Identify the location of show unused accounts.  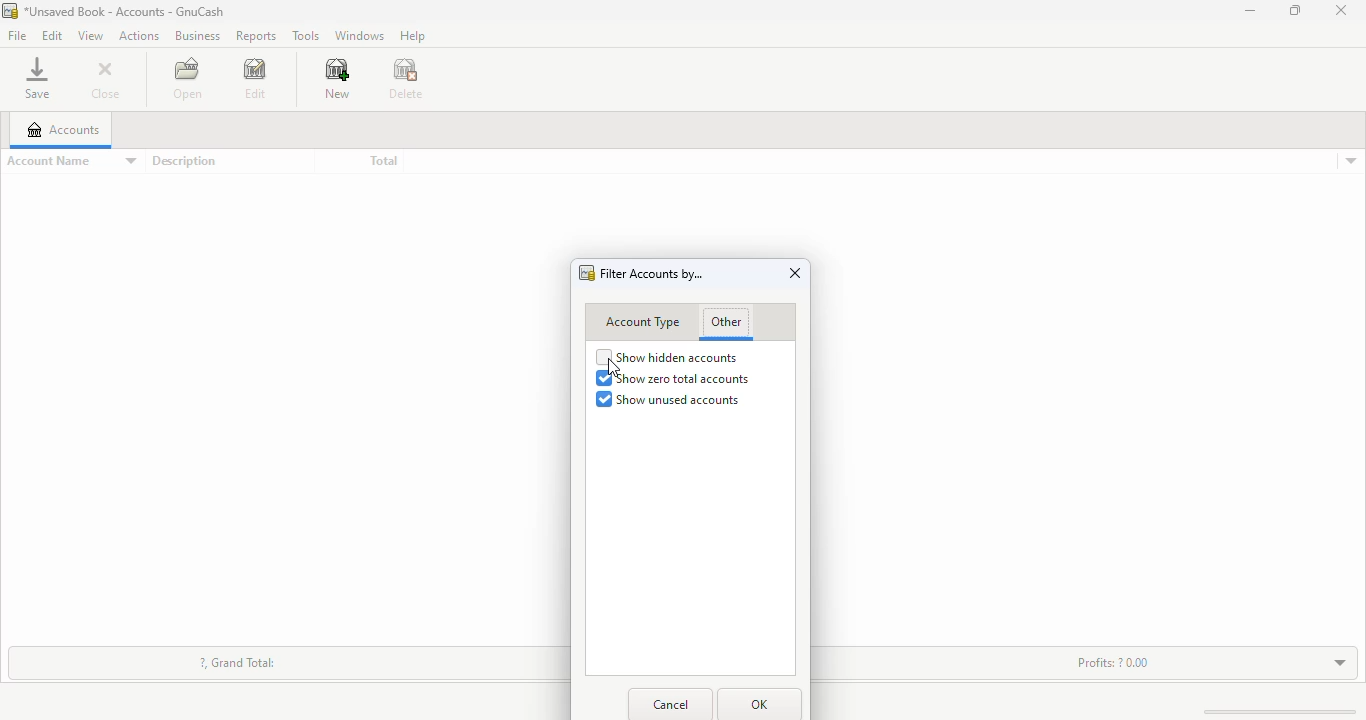
(668, 399).